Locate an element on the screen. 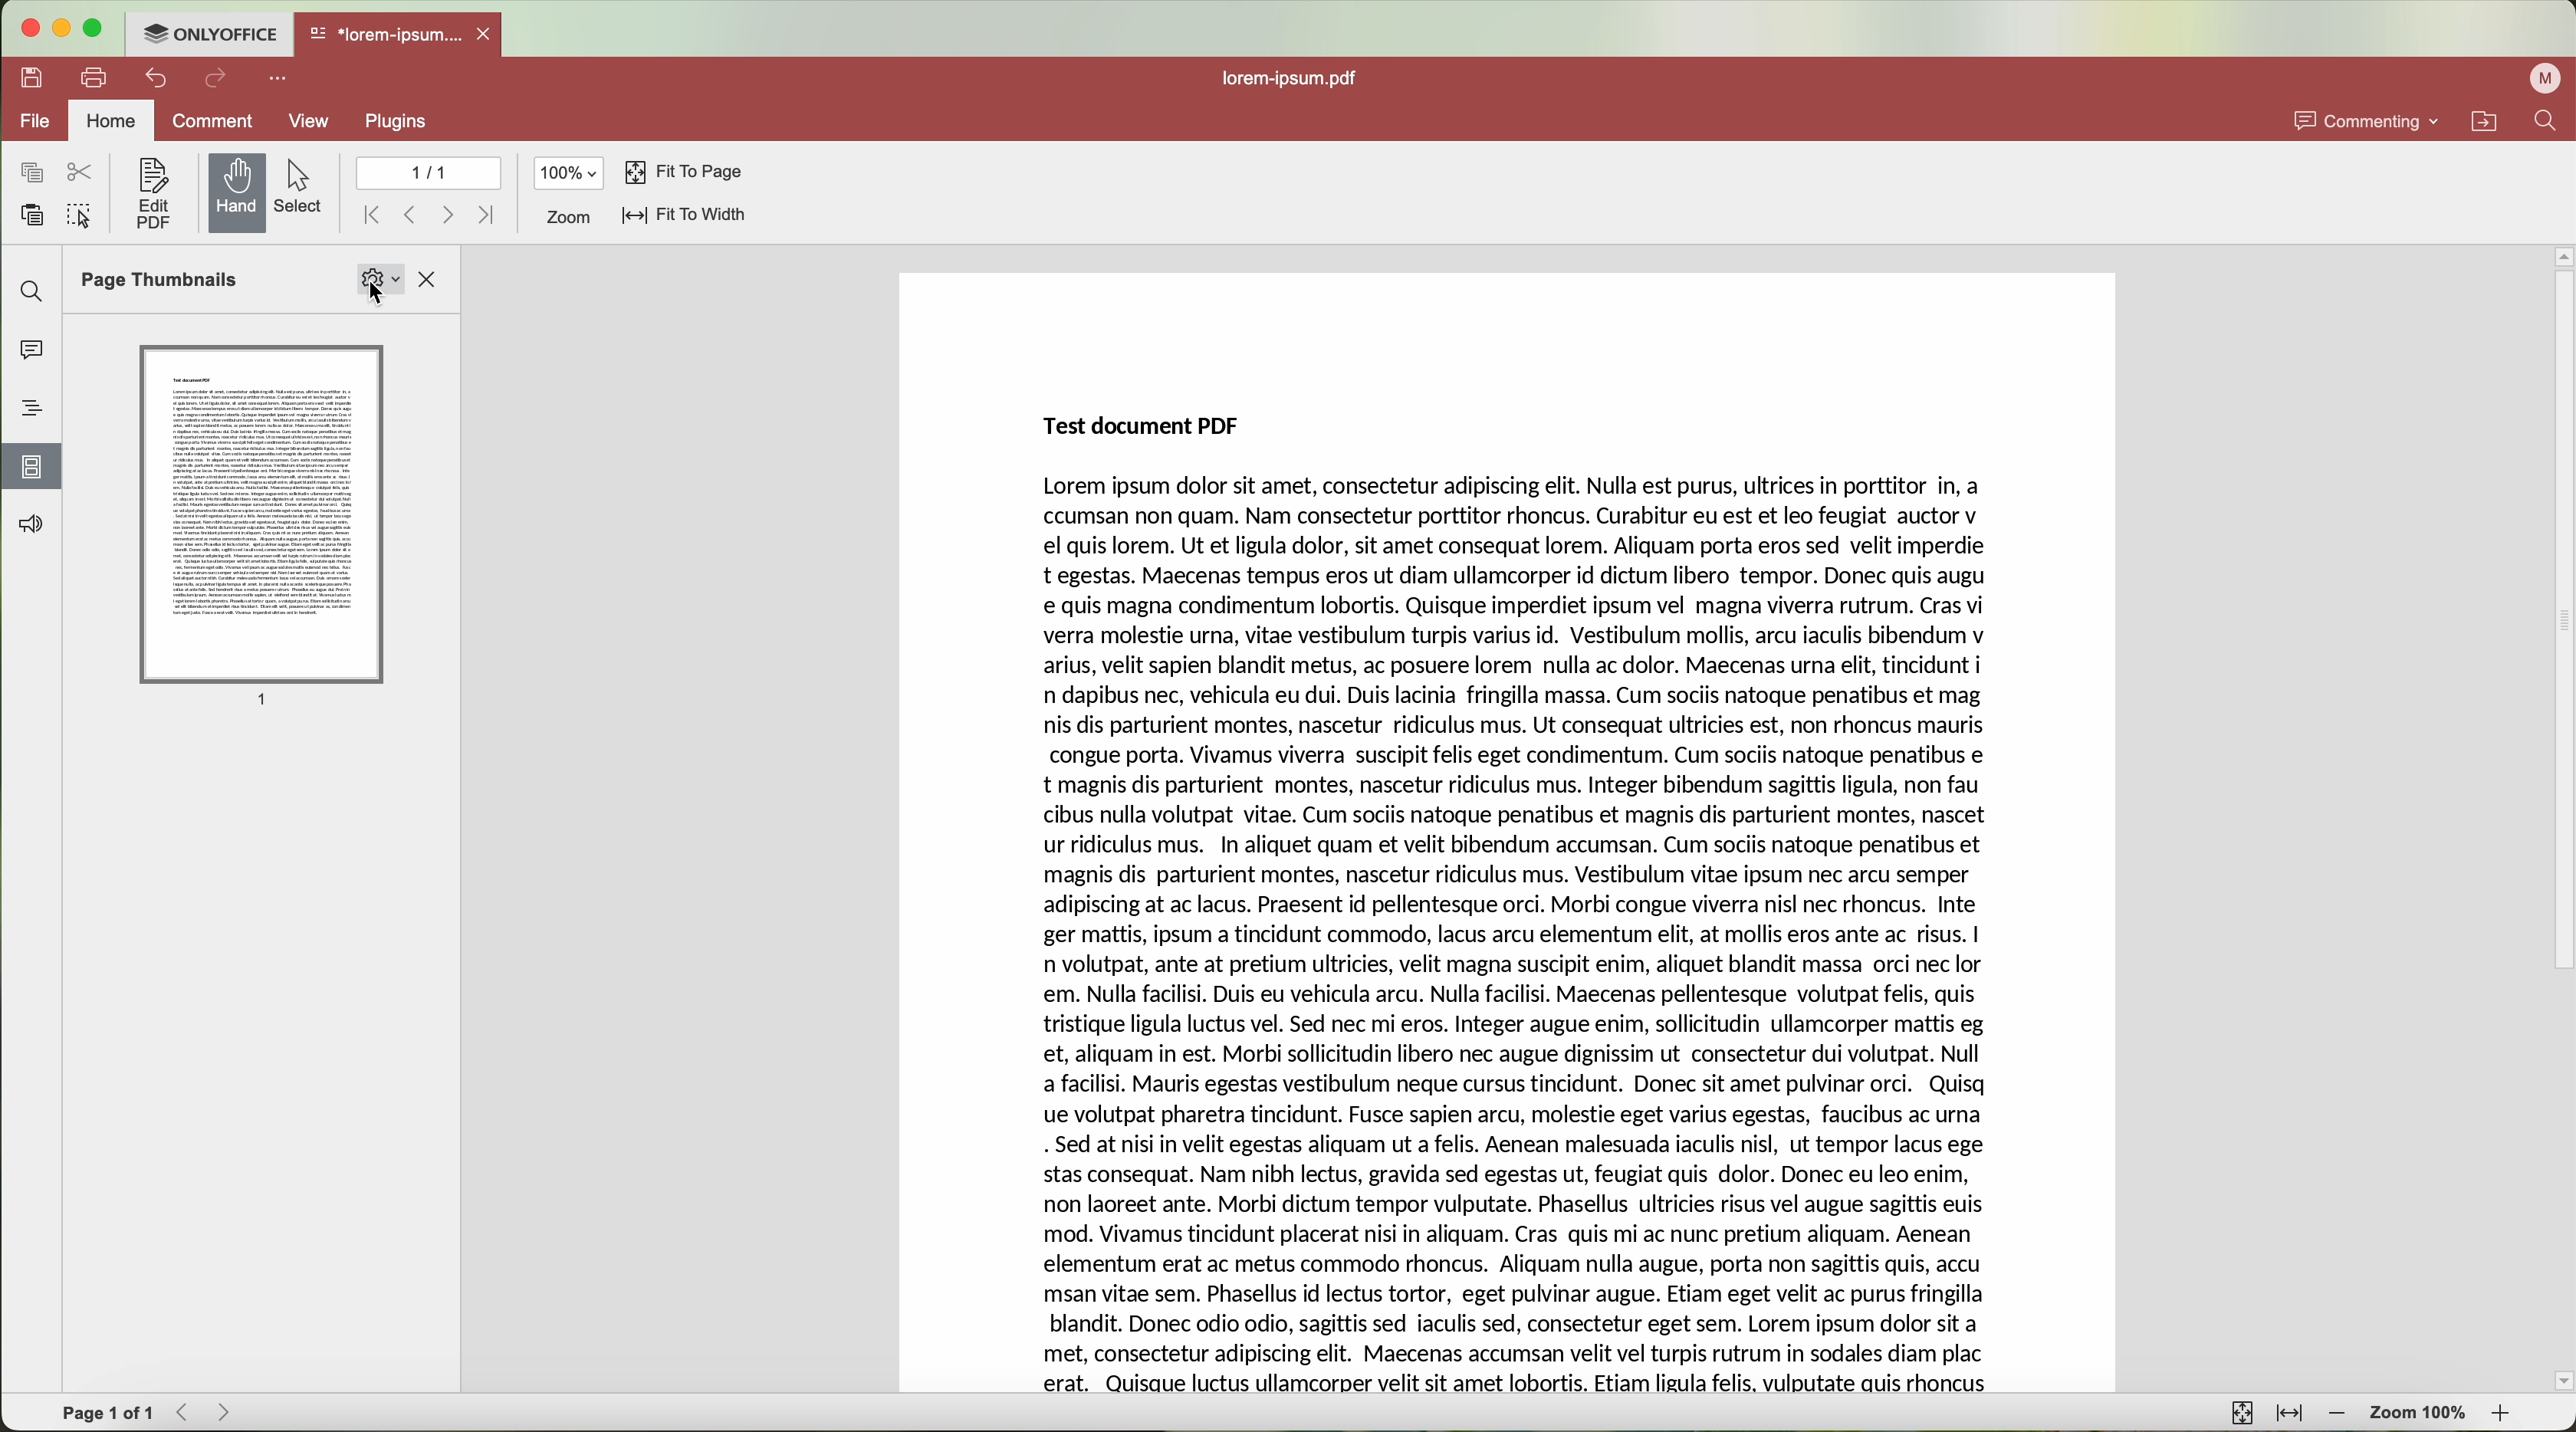 The height and width of the screenshot is (1432, 2576). Test document PDF is located at coordinates (1142, 426).